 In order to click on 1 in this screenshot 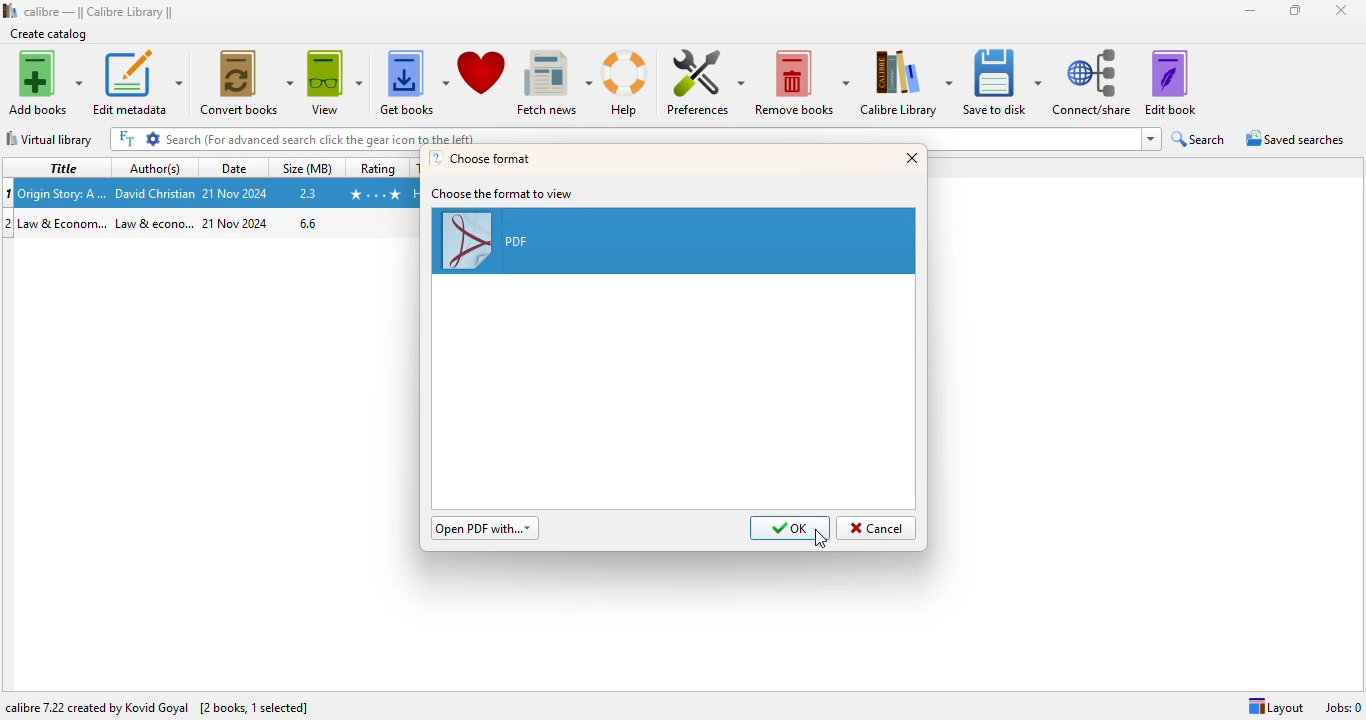, I will do `click(9, 193)`.